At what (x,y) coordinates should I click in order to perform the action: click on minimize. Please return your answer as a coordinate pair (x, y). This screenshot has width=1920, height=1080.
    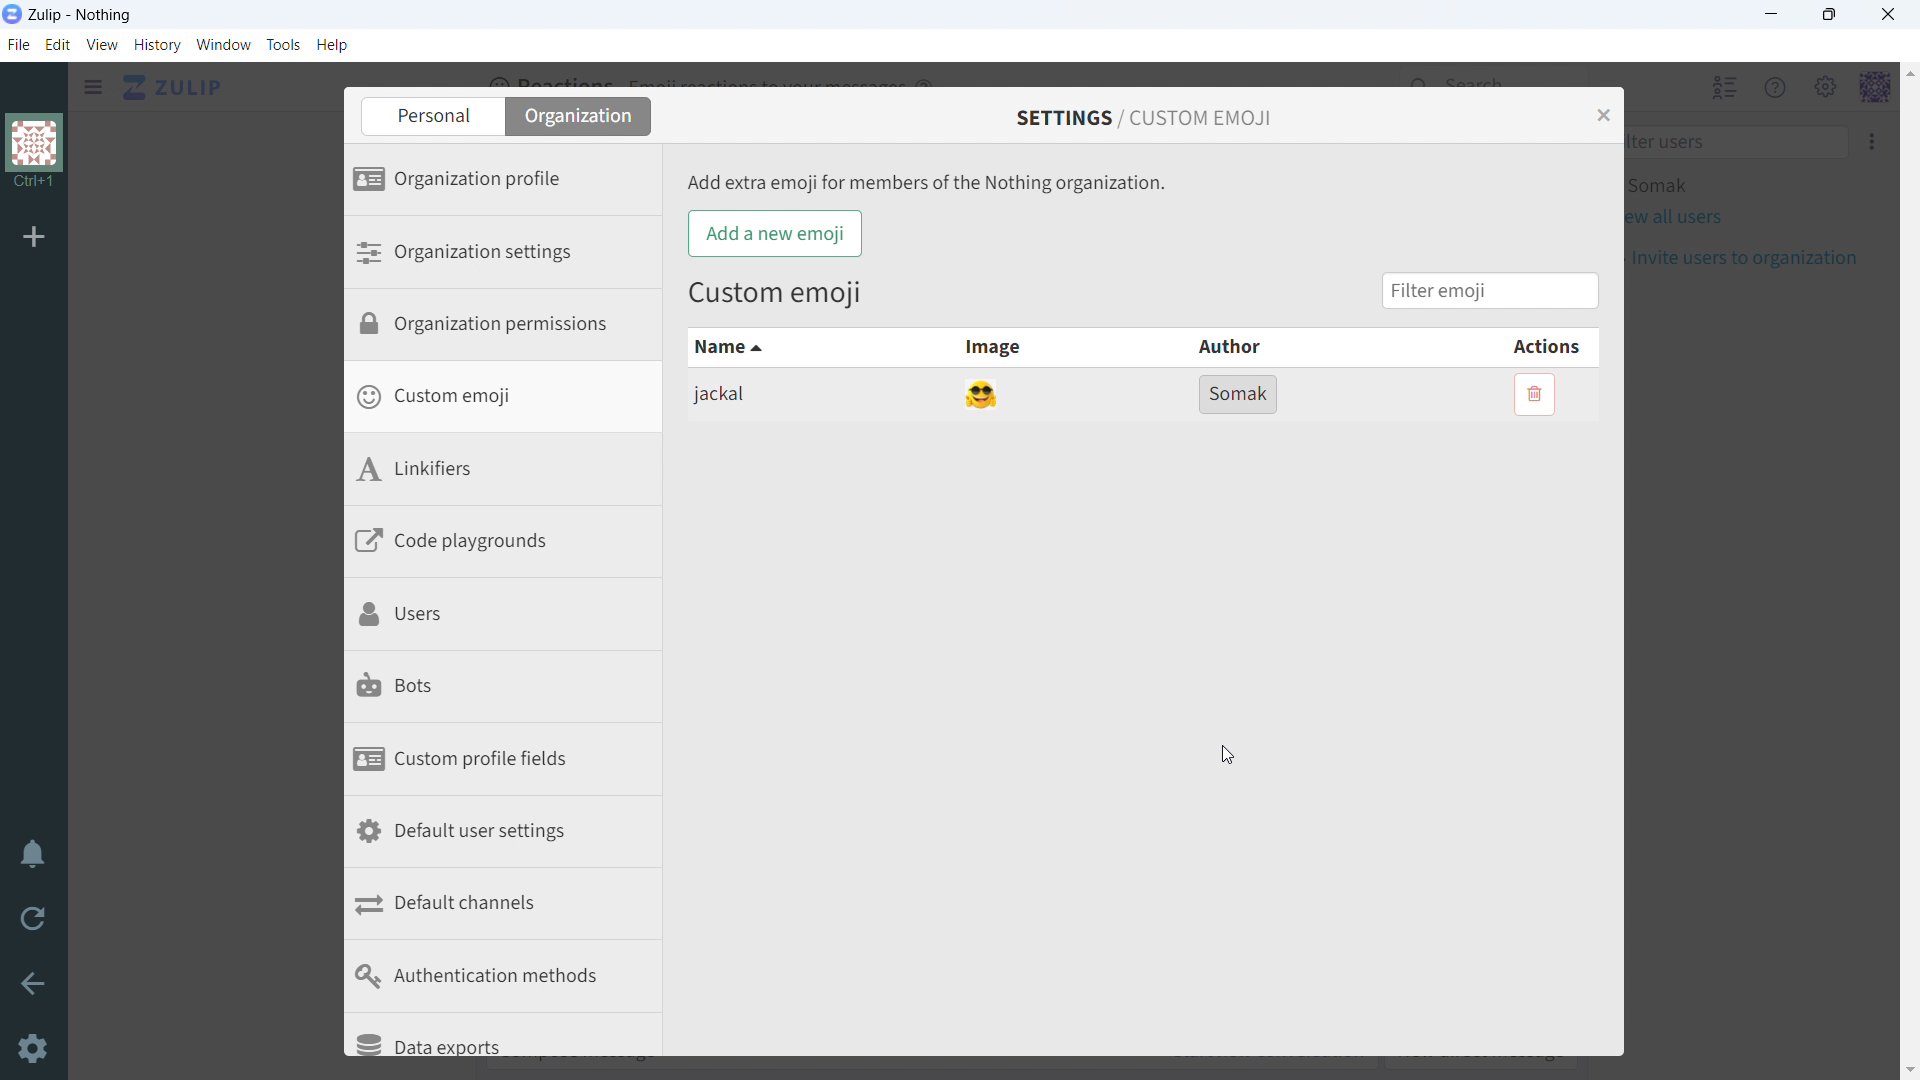
    Looking at the image, I should click on (1773, 14).